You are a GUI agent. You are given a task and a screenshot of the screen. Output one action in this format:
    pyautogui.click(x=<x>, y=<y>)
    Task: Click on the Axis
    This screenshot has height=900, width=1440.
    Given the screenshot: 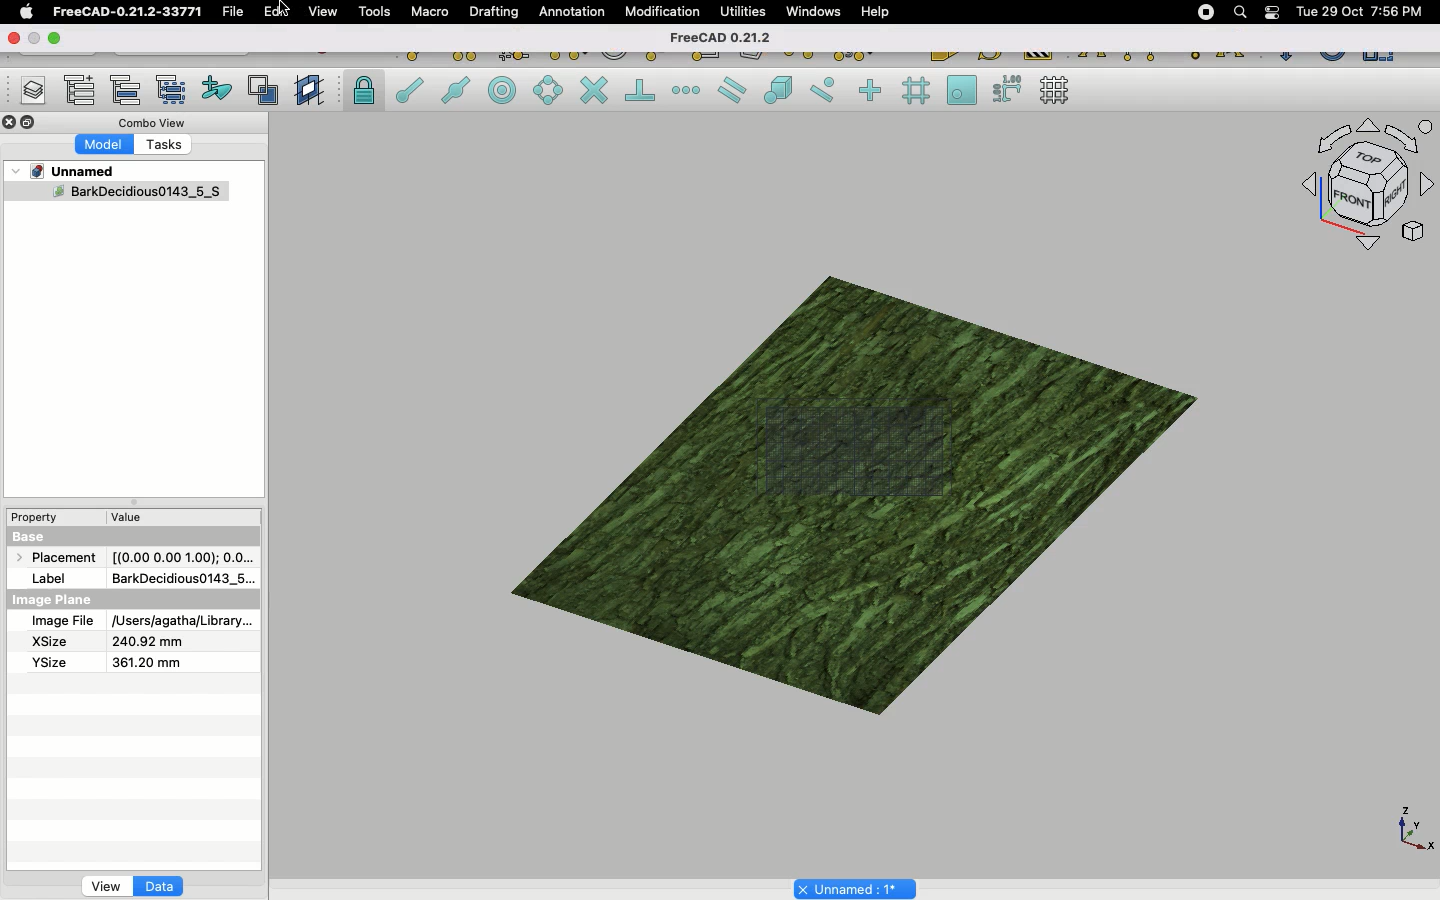 What is the action you would take?
    pyautogui.click(x=1411, y=827)
    